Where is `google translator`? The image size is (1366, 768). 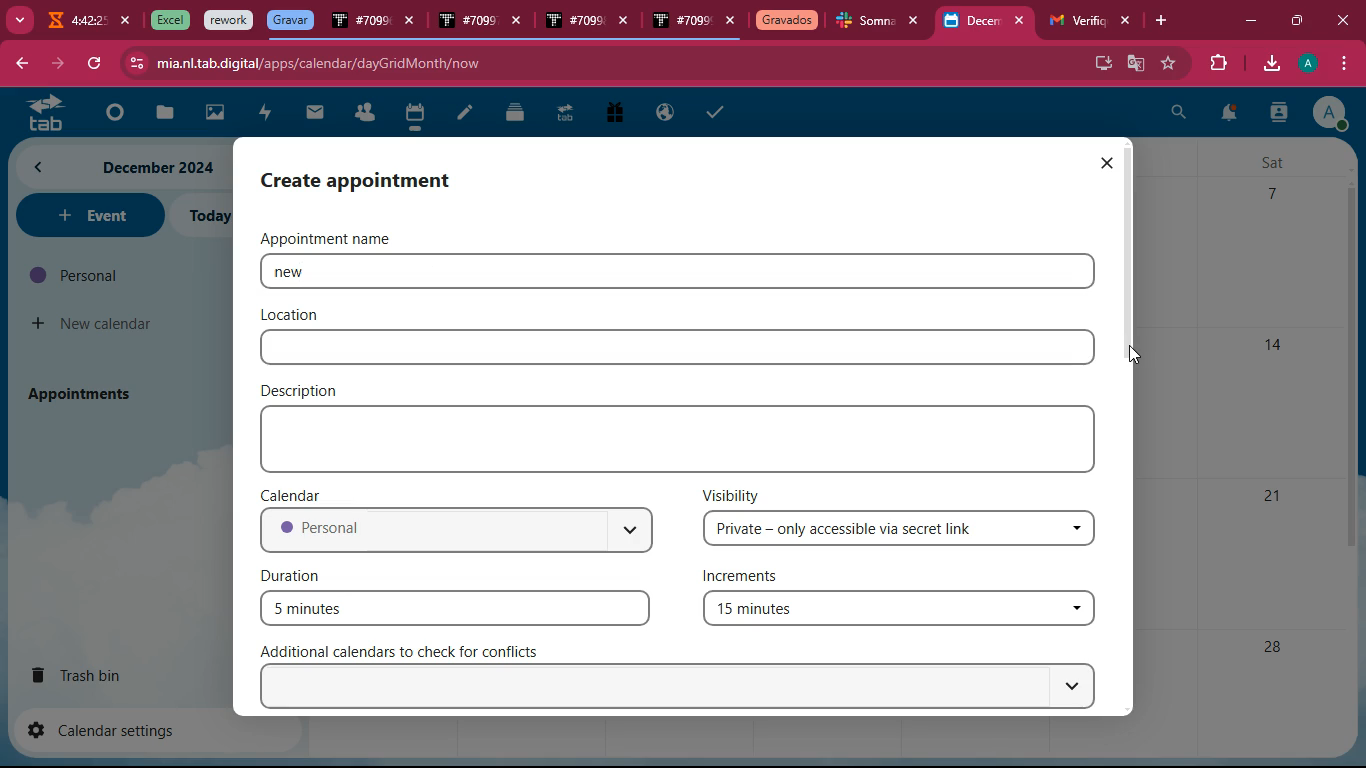 google translator is located at coordinates (1136, 63).